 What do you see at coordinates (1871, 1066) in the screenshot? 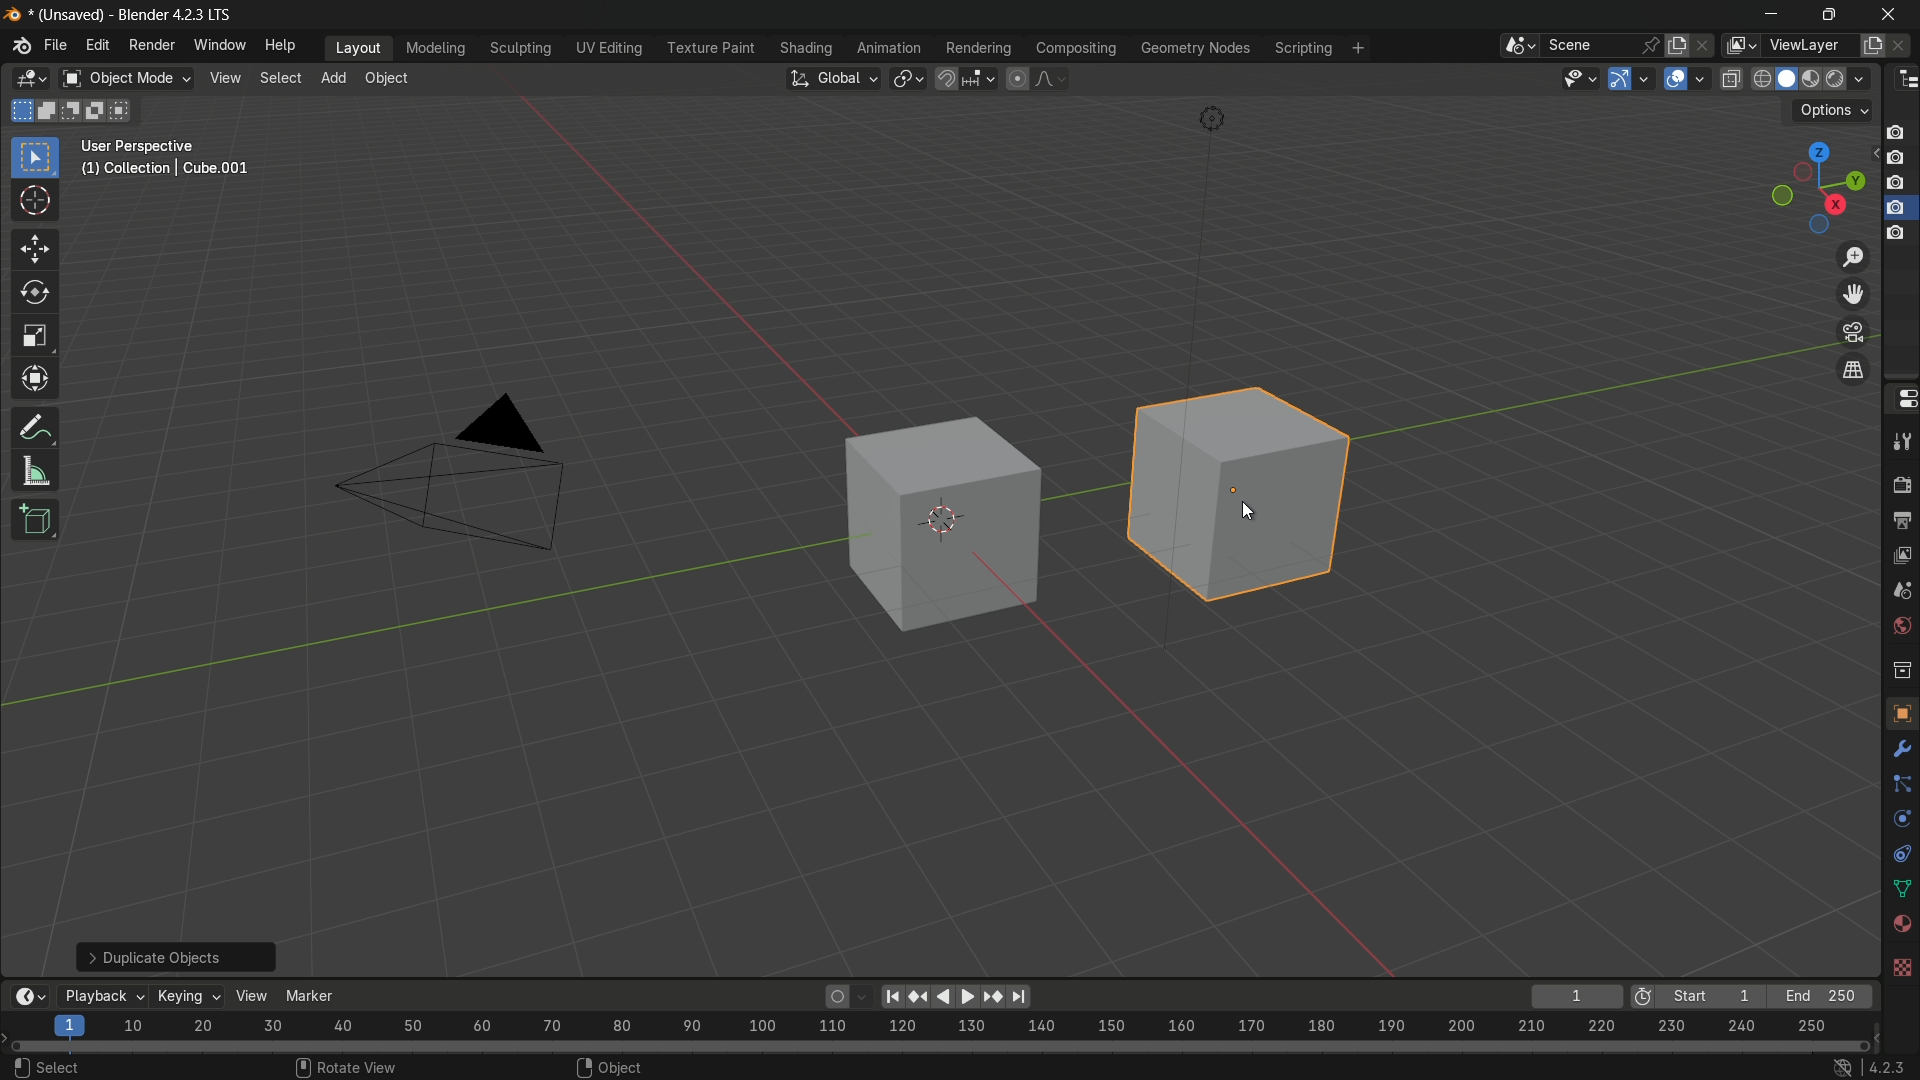
I see `4.2.3` at bounding box center [1871, 1066].